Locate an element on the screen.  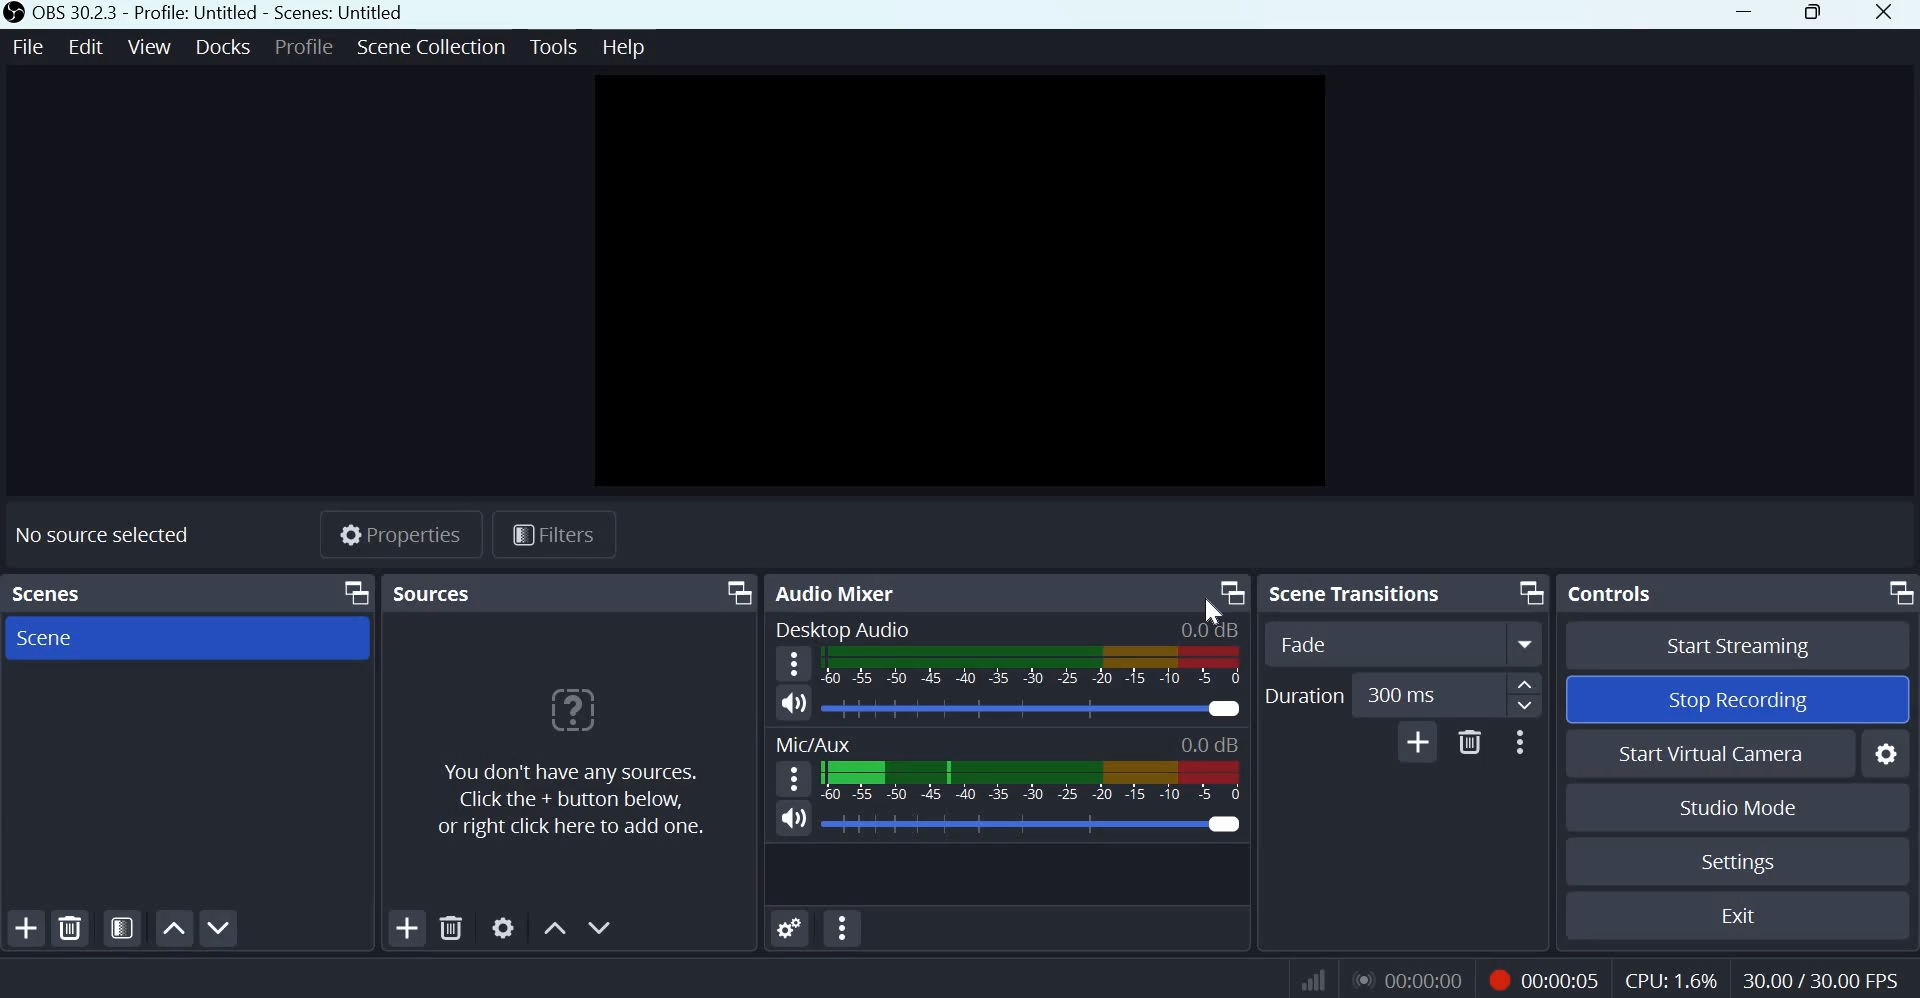
Edit is located at coordinates (84, 48).